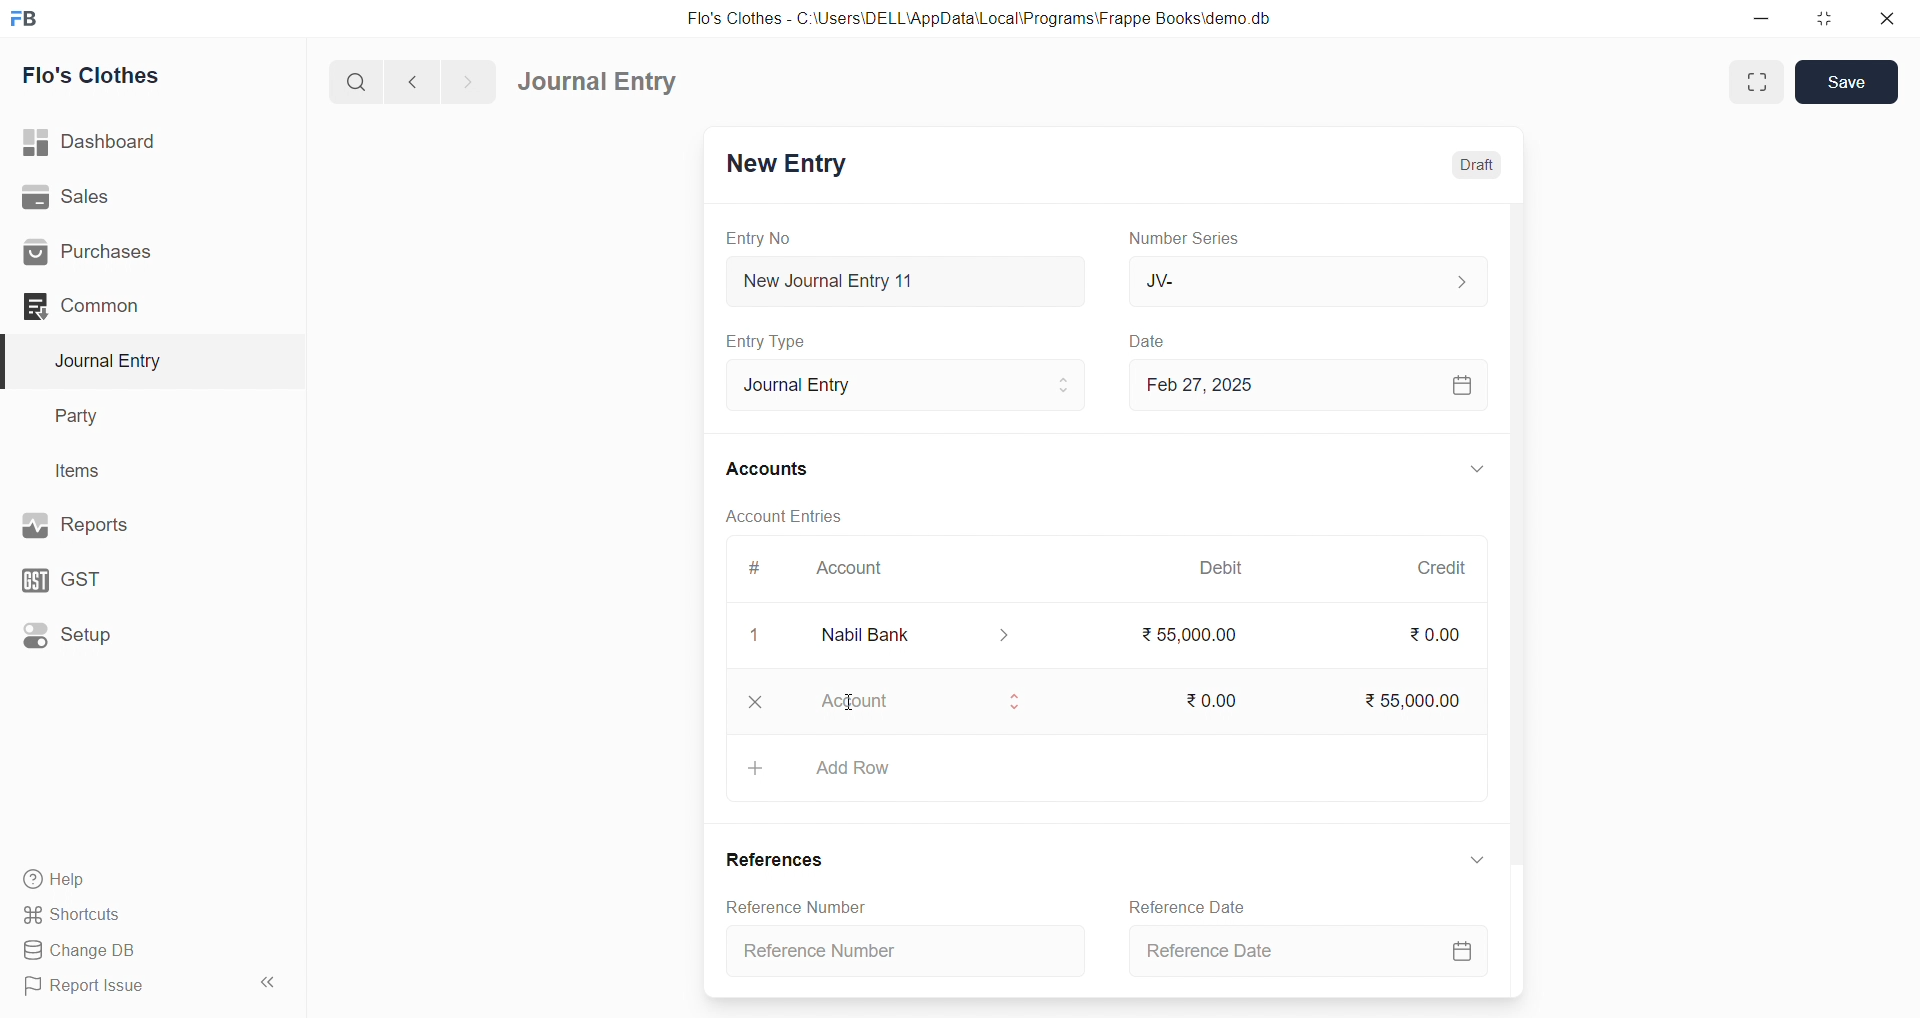 The width and height of the screenshot is (1920, 1018). I want to click on References, so click(776, 857).